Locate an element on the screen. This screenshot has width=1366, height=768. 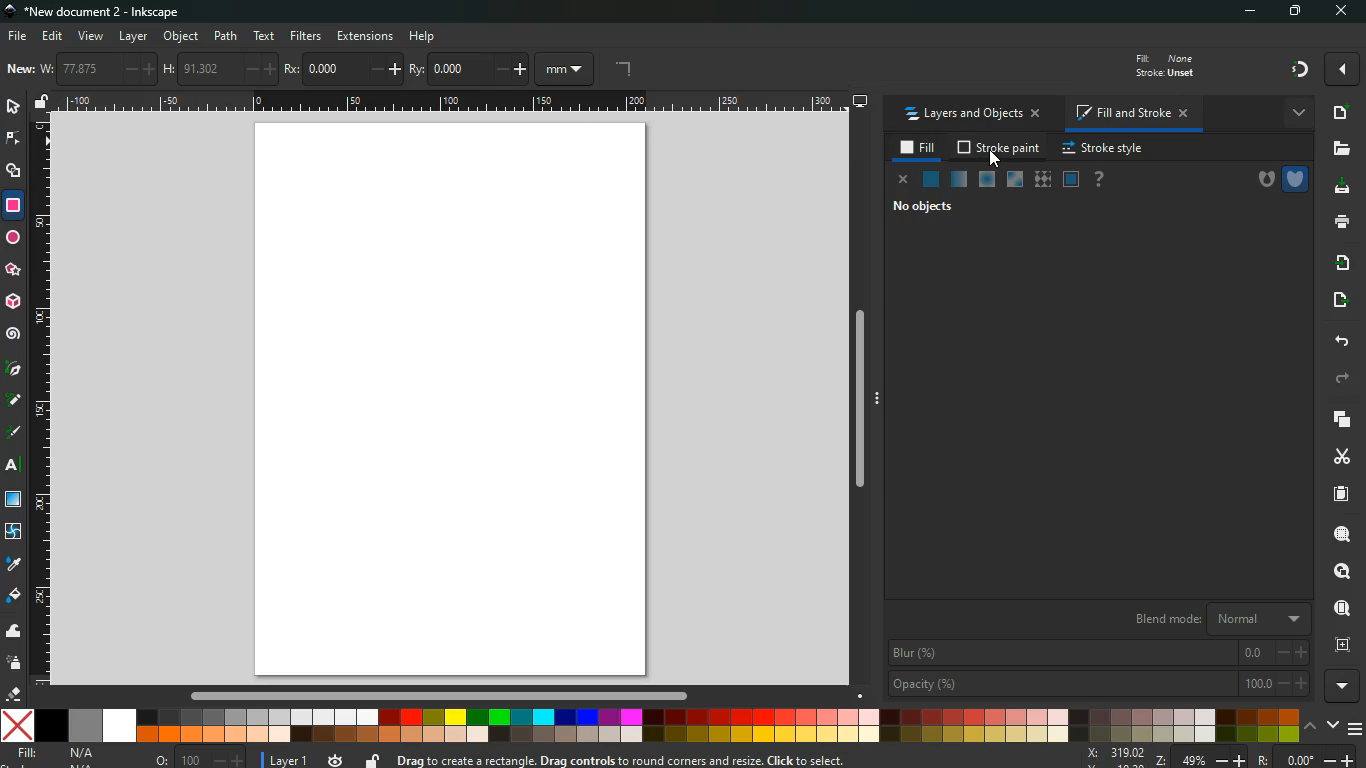
ry is located at coordinates (469, 70).